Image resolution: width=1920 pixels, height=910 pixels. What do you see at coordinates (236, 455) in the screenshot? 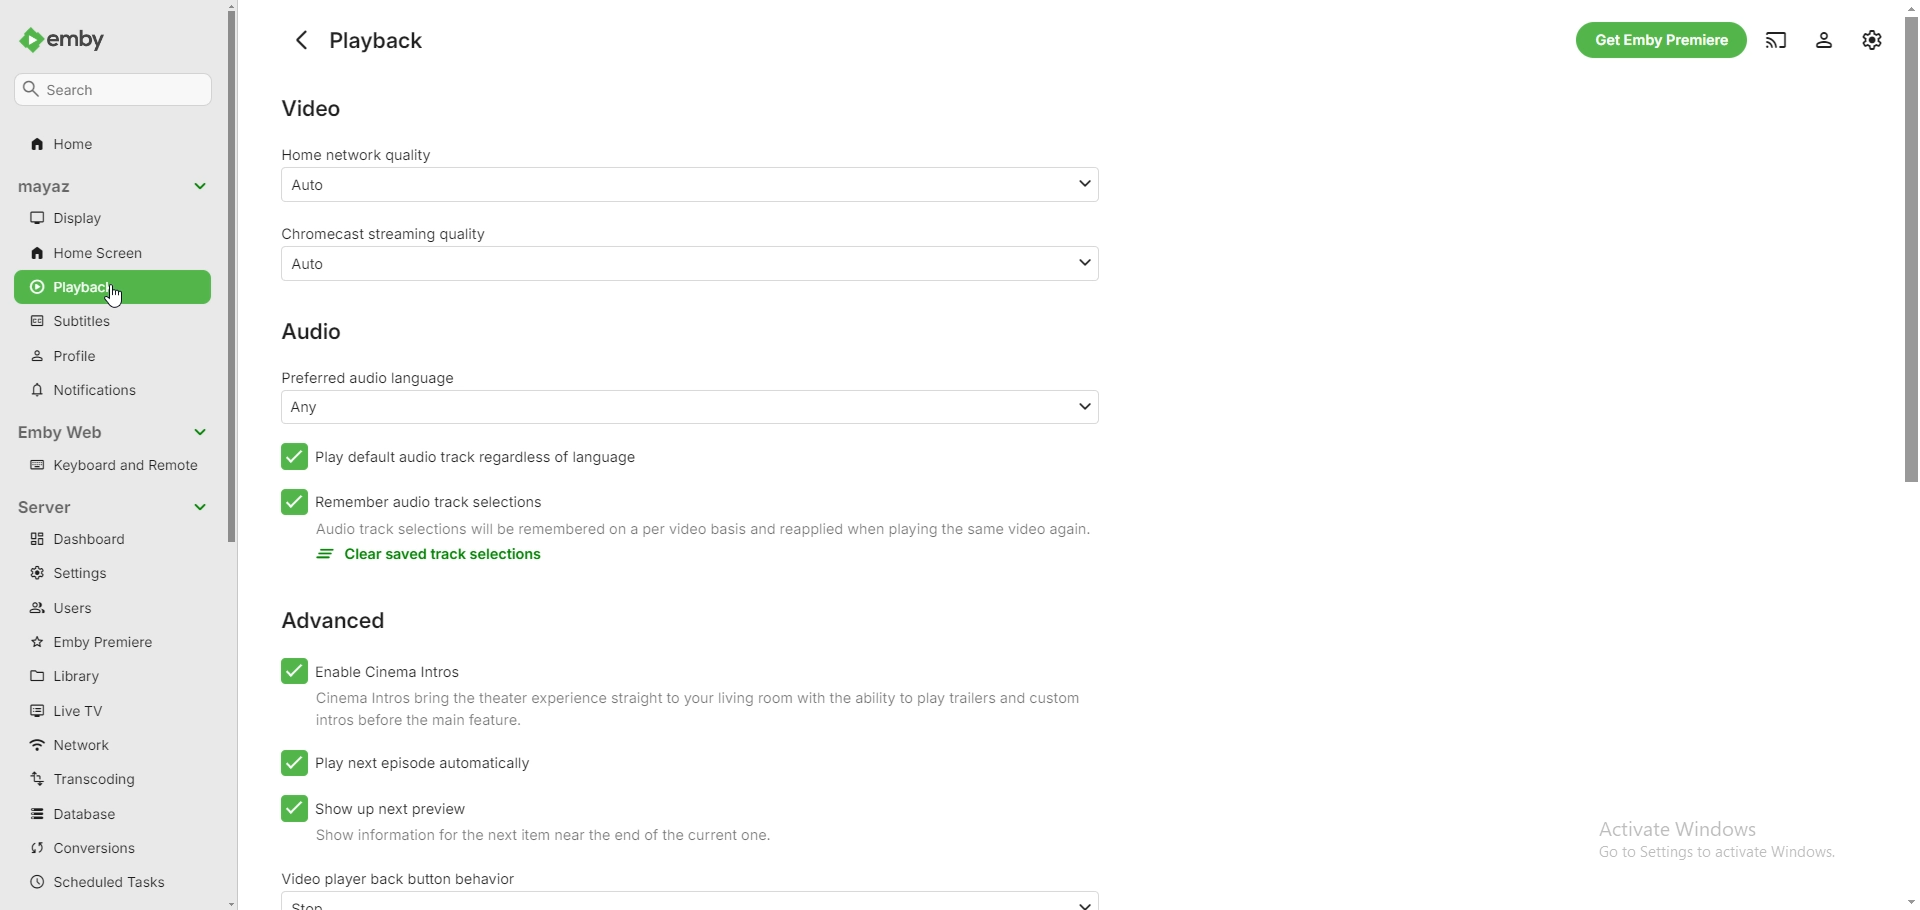
I see `scroll bar` at bounding box center [236, 455].